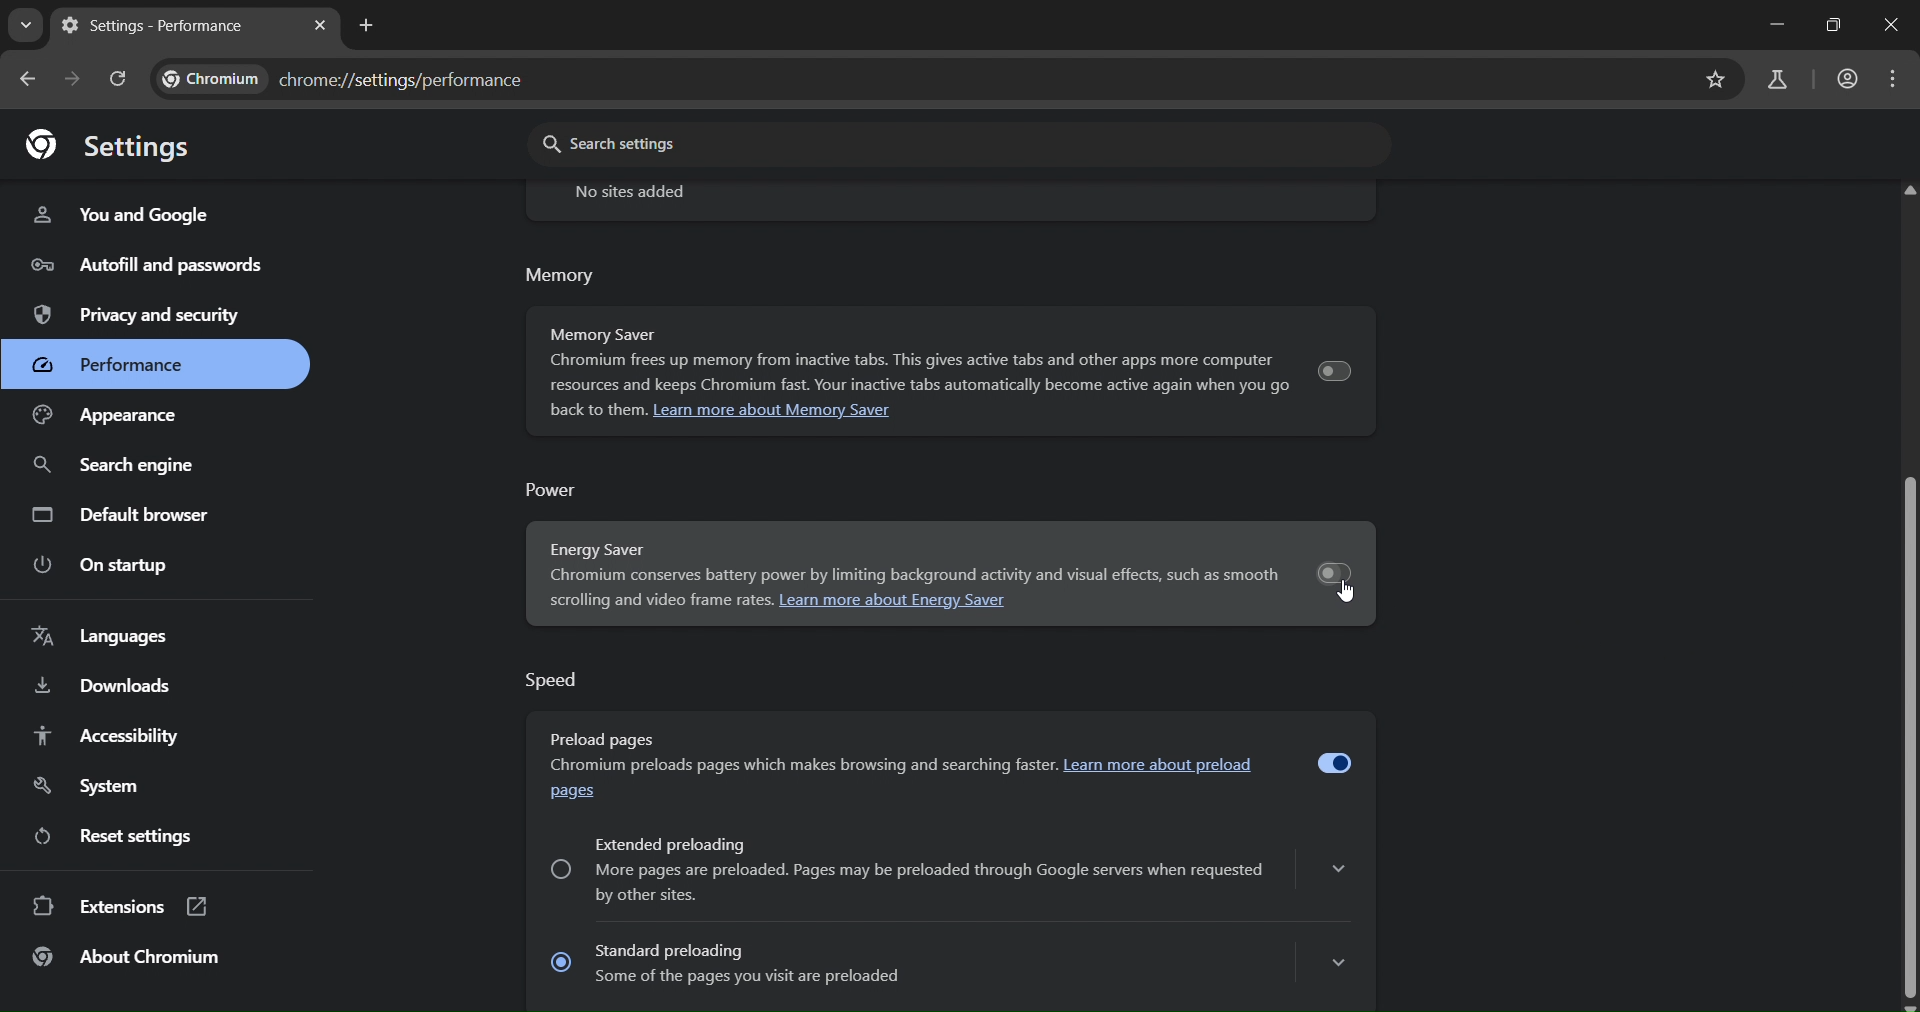  Describe the element at coordinates (323, 27) in the screenshot. I see `close tab` at that location.